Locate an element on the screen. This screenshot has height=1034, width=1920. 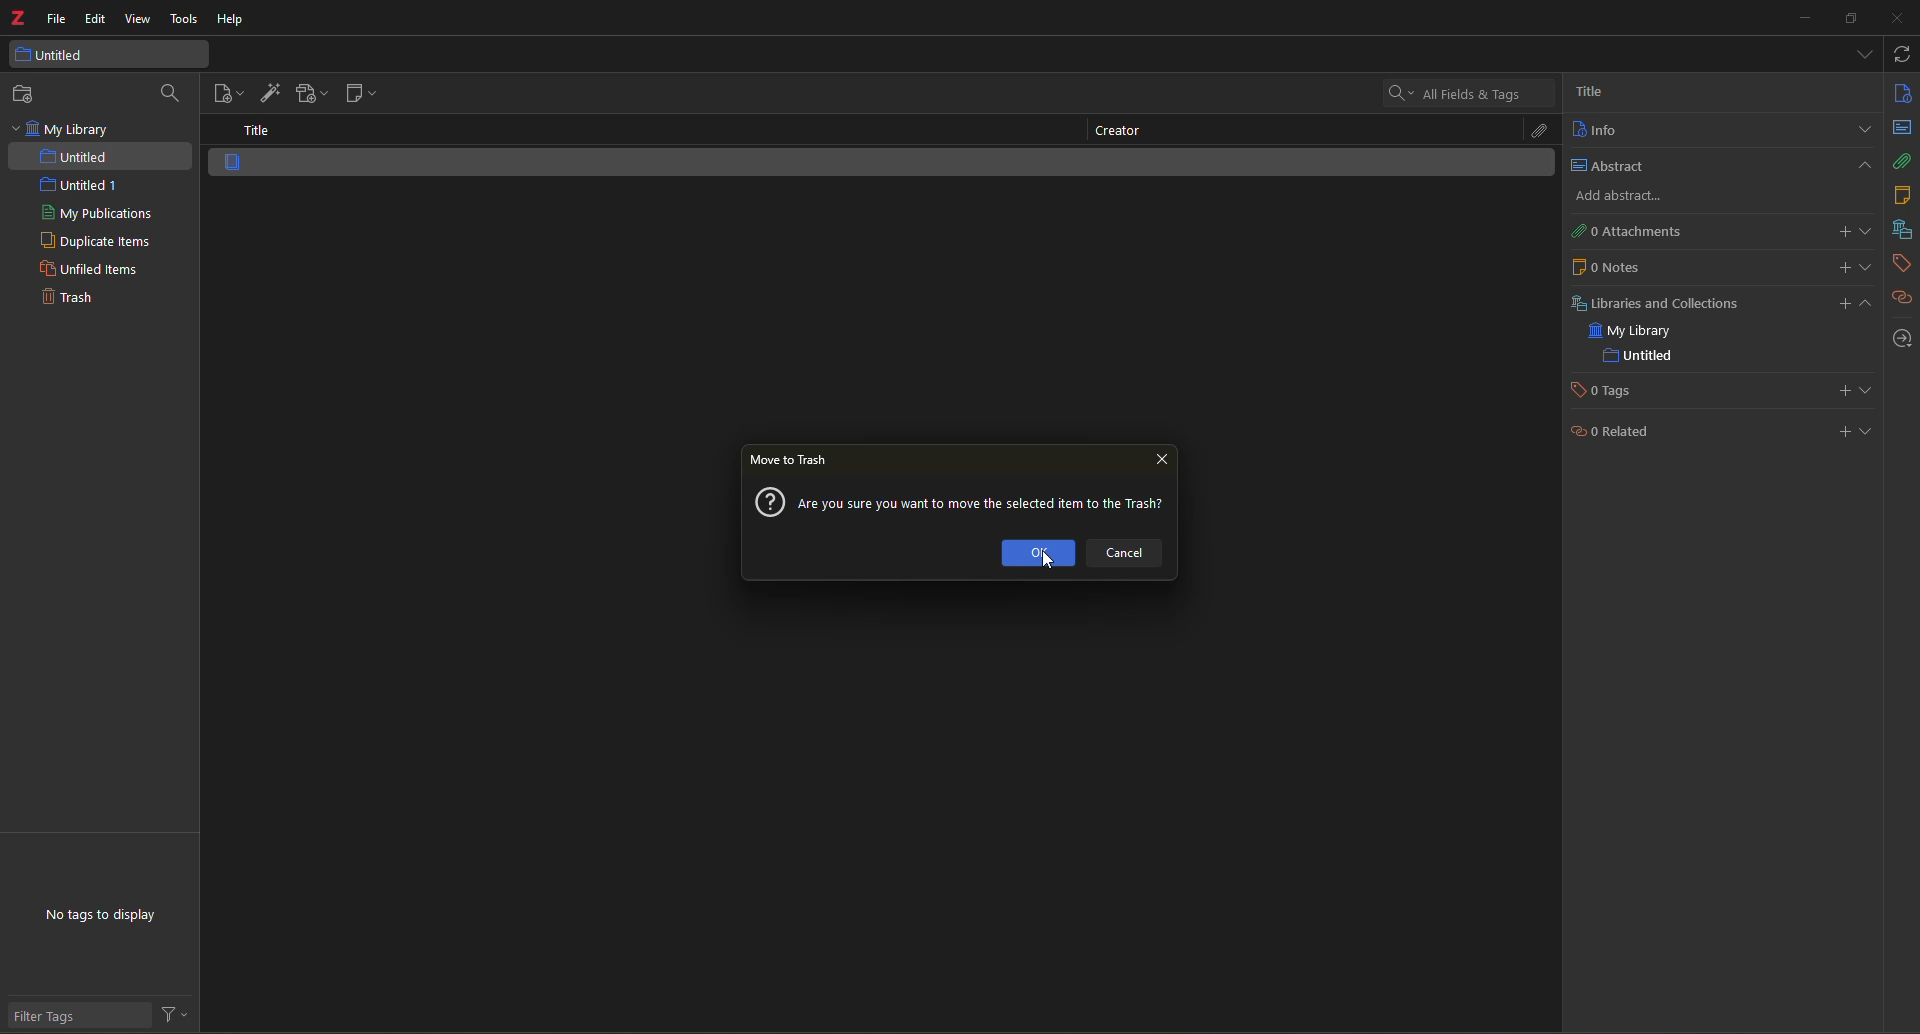
library is located at coordinates (1652, 302).